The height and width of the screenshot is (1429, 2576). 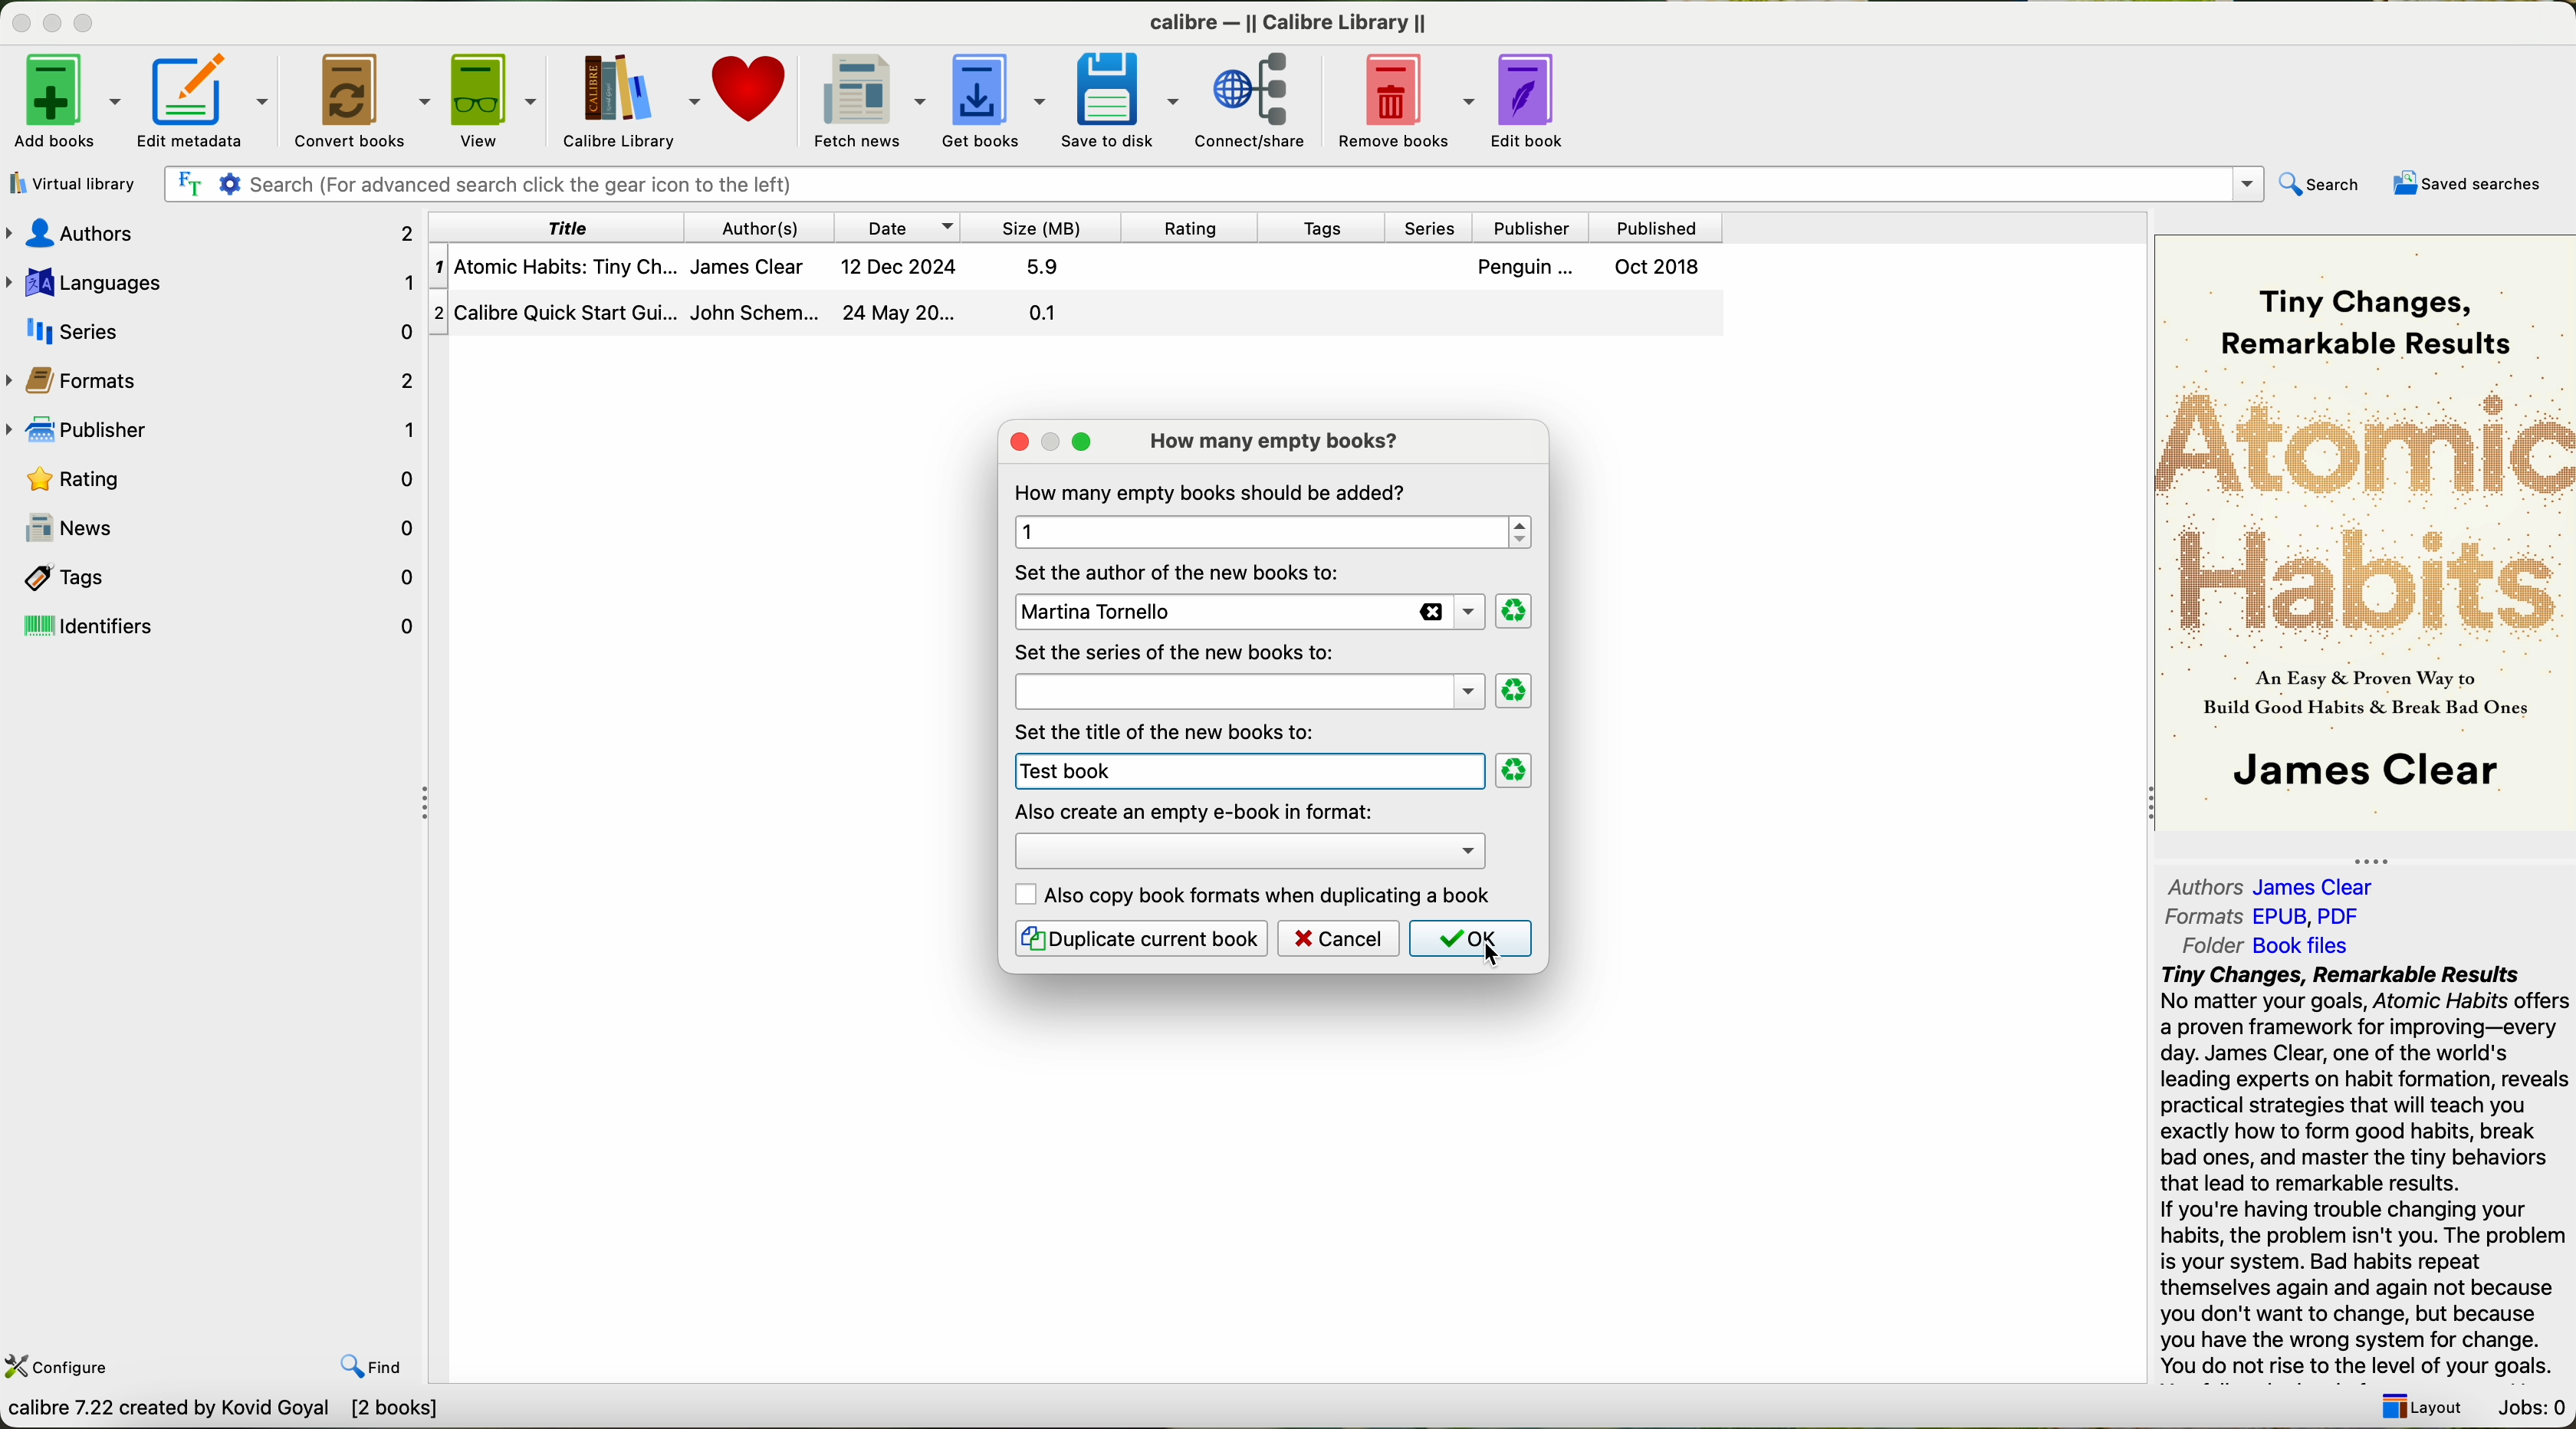 What do you see at coordinates (1249, 655) in the screenshot?
I see `james clear` at bounding box center [1249, 655].